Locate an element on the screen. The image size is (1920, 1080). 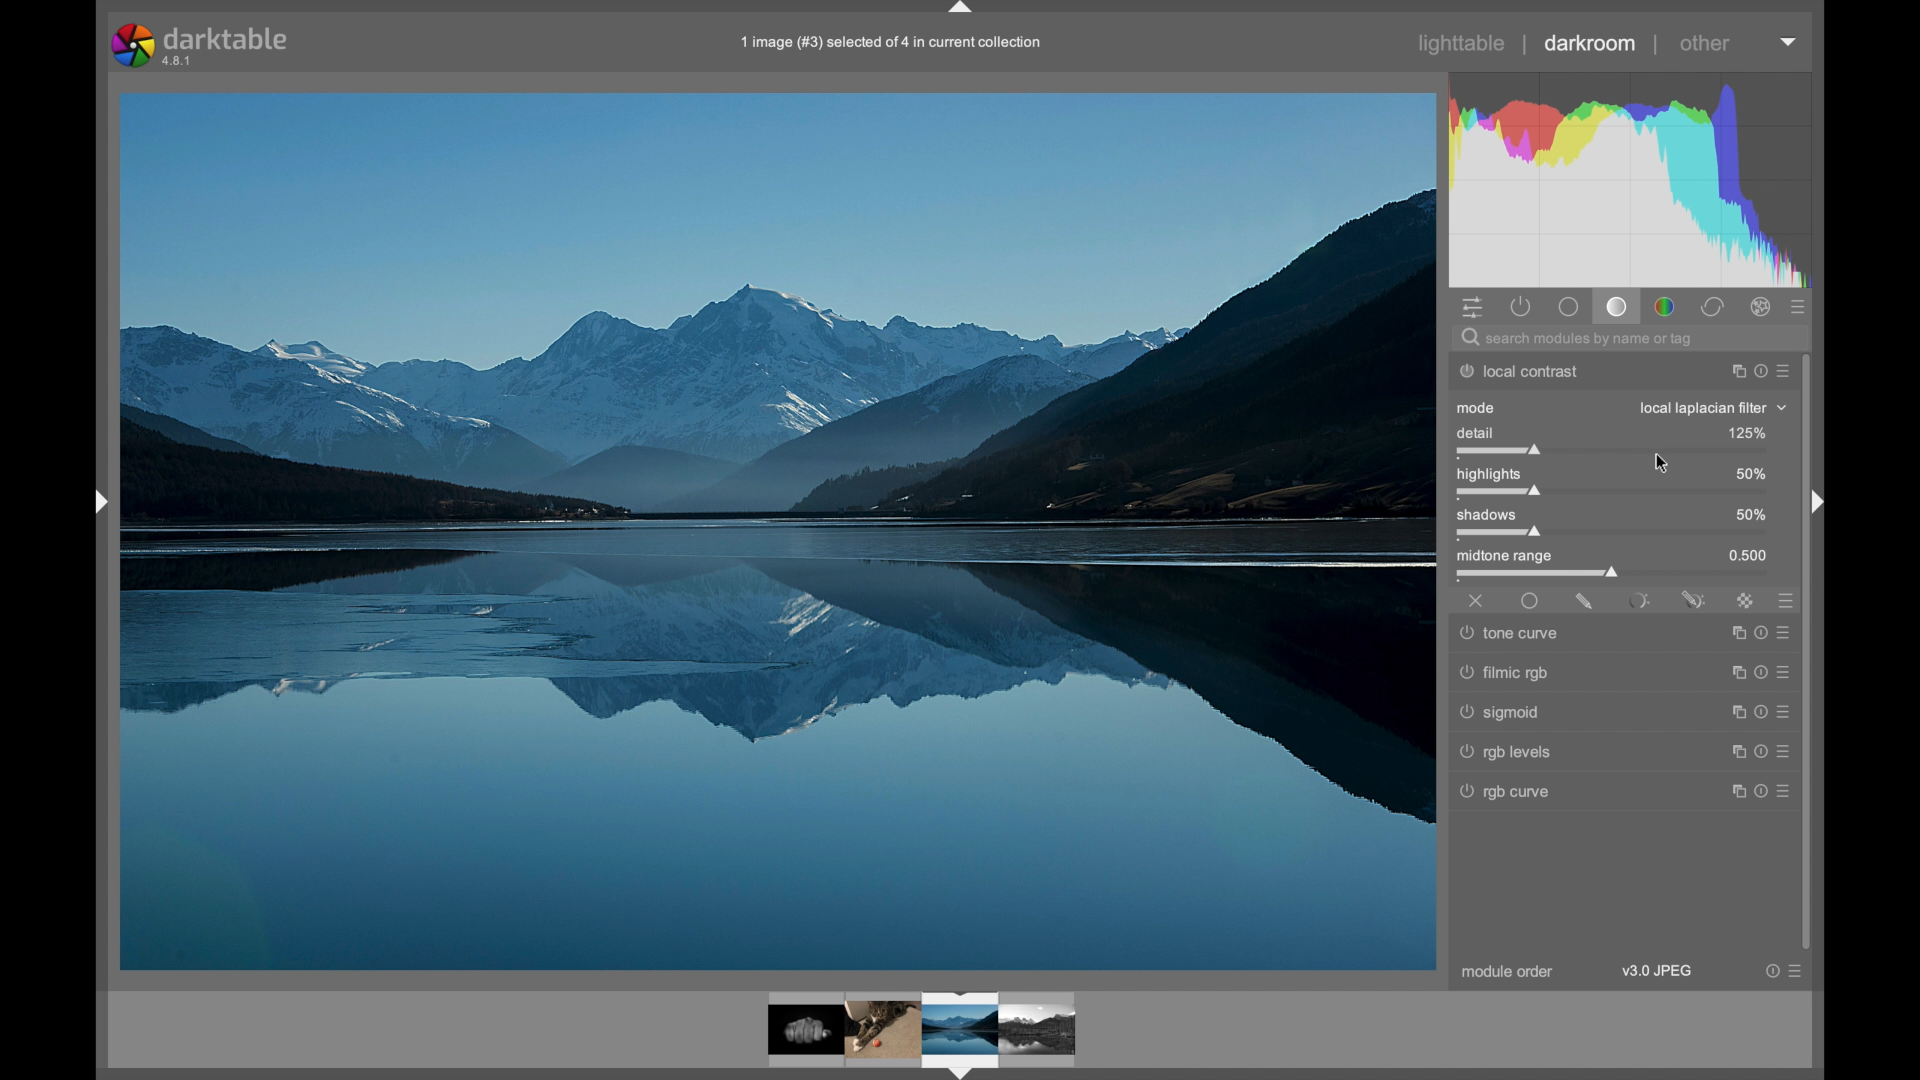
effect is located at coordinates (1760, 307).